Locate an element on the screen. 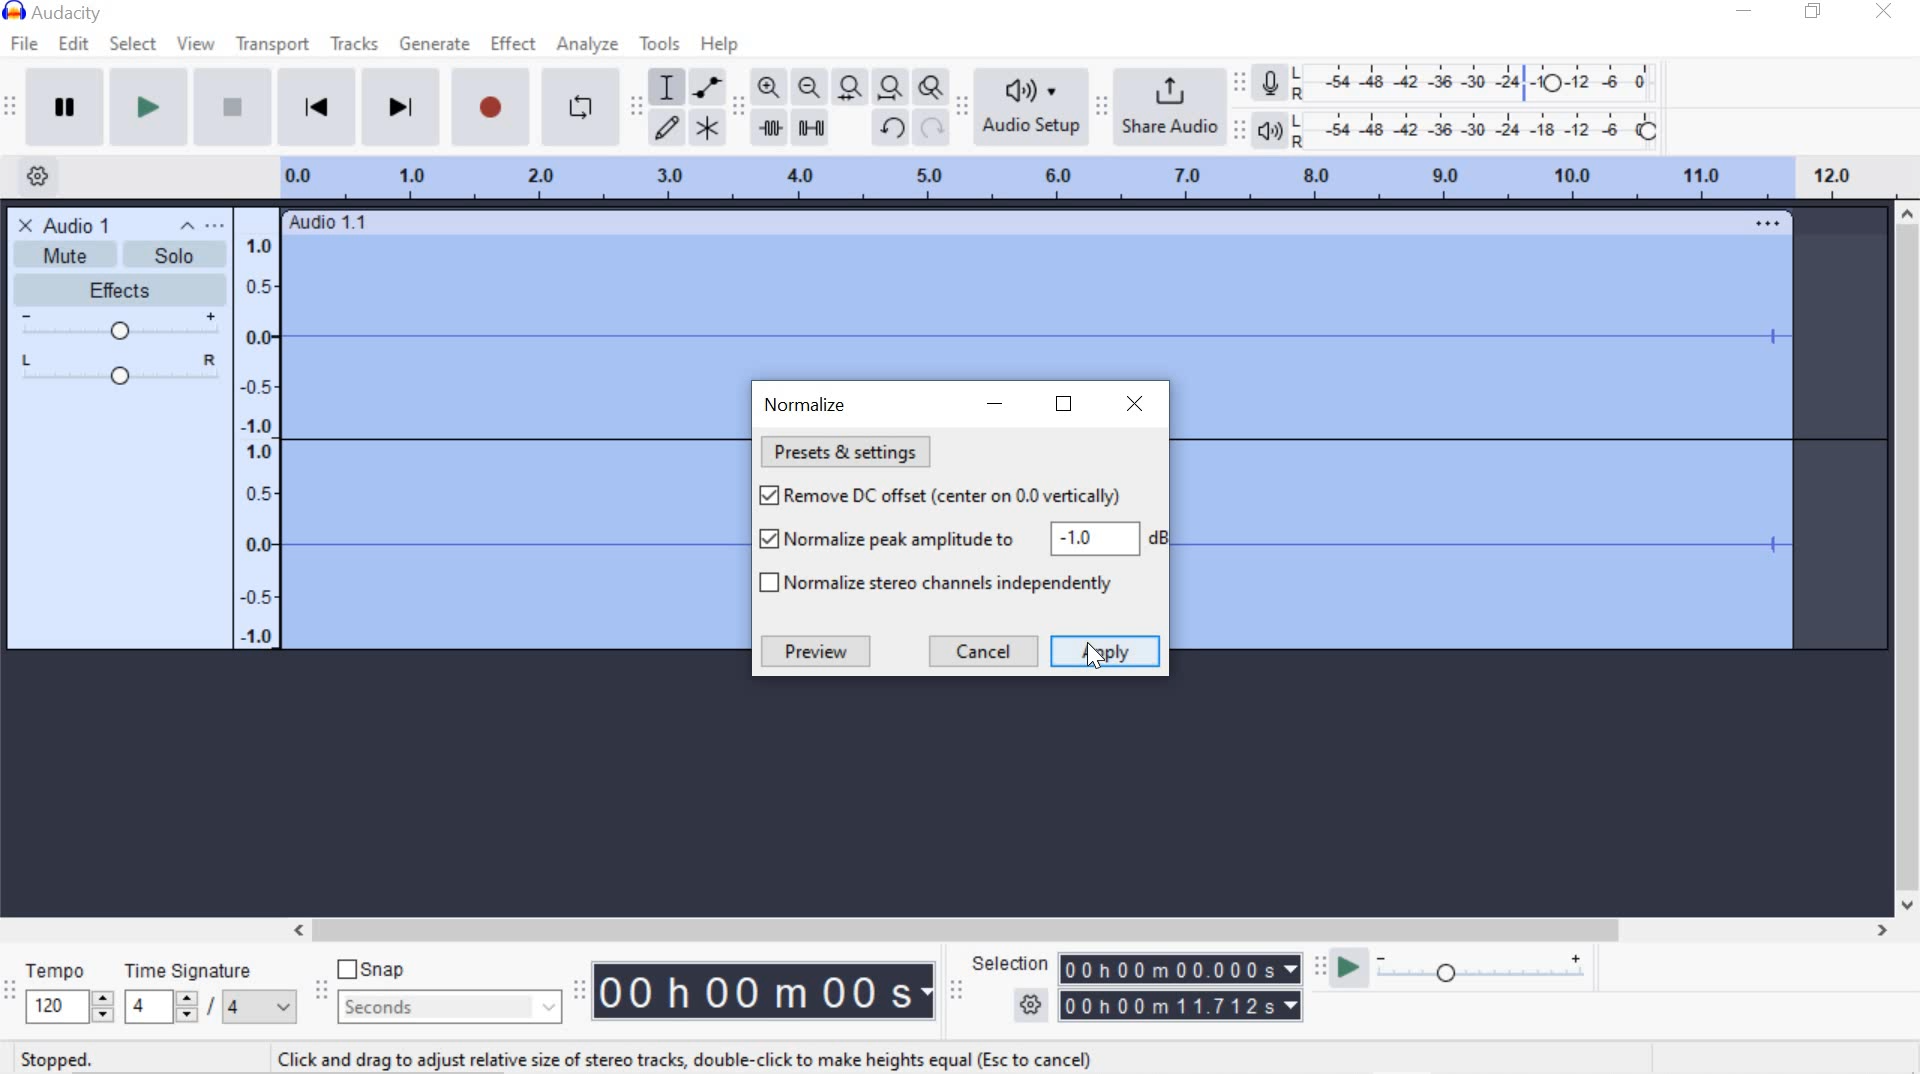 Image resolution: width=1920 pixels, height=1074 pixels. tools is located at coordinates (659, 44).